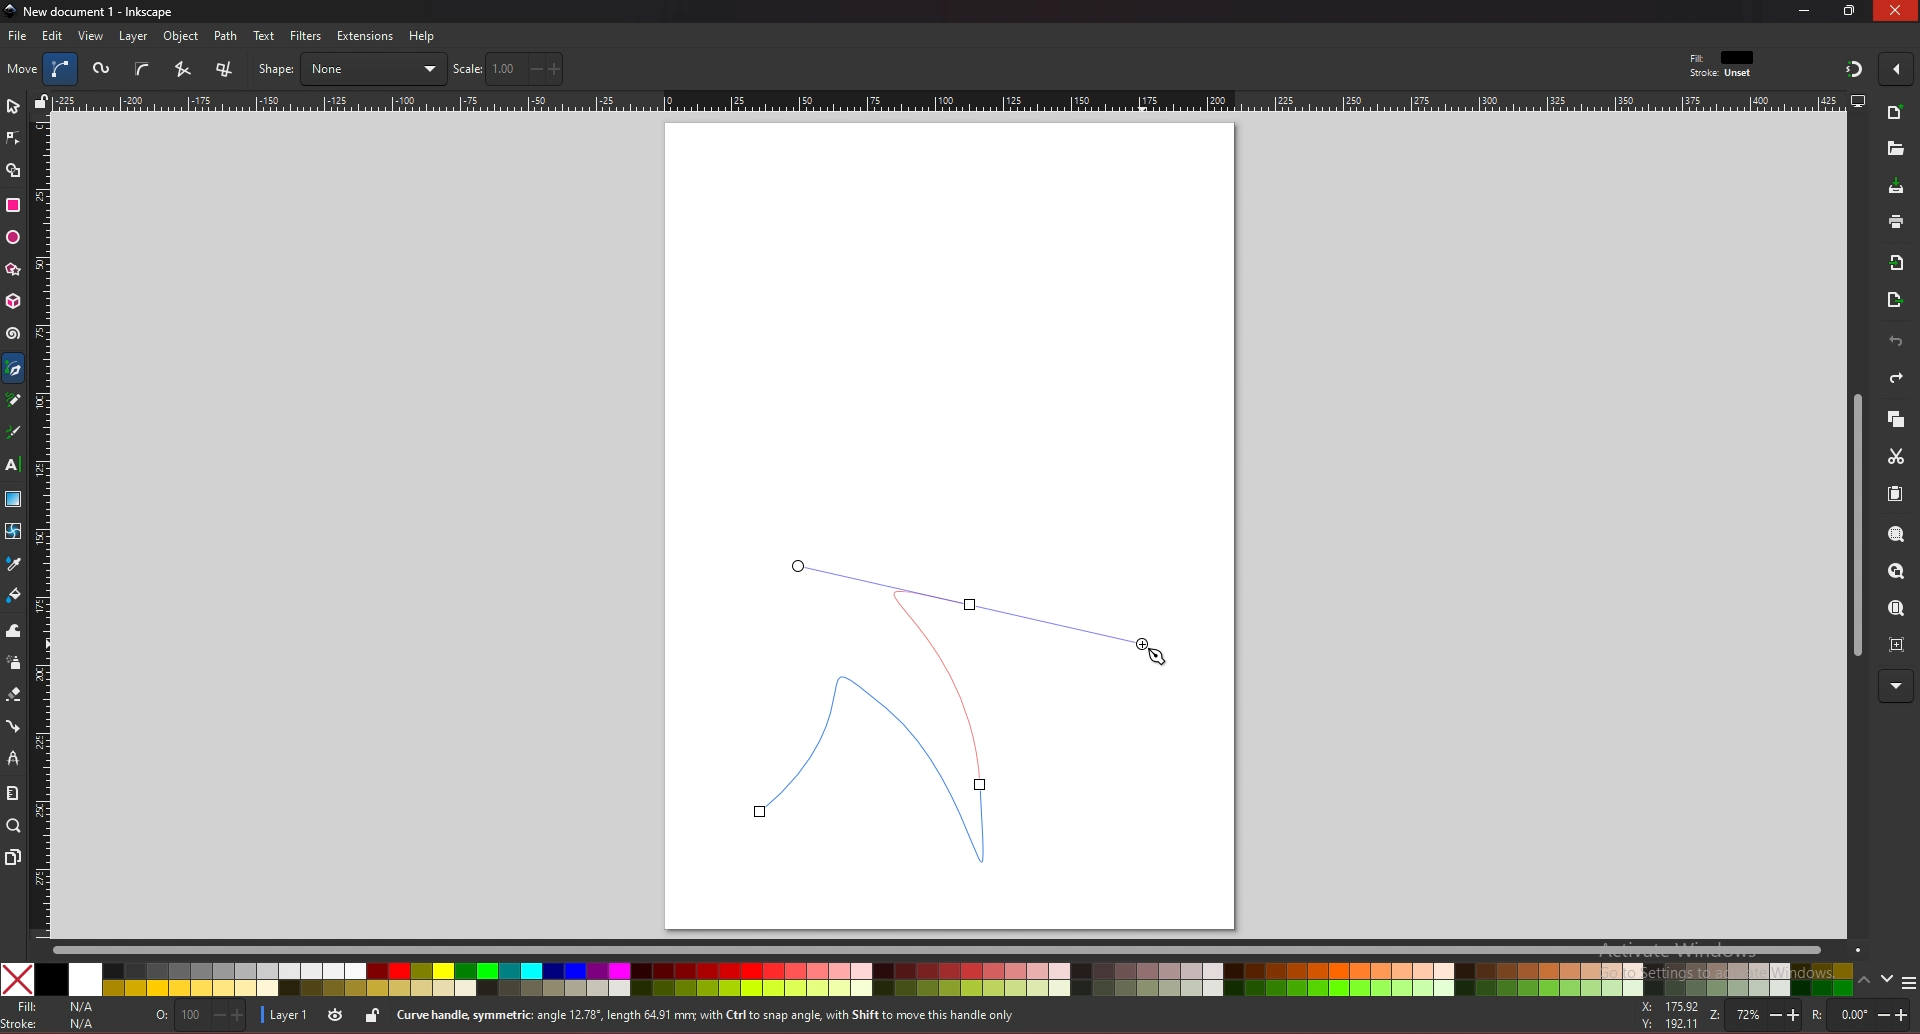 The width and height of the screenshot is (1920, 1034). What do you see at coordinates (40, 528) in the screenshot?
I see `vertical rule` at bounding box center [40, 528].